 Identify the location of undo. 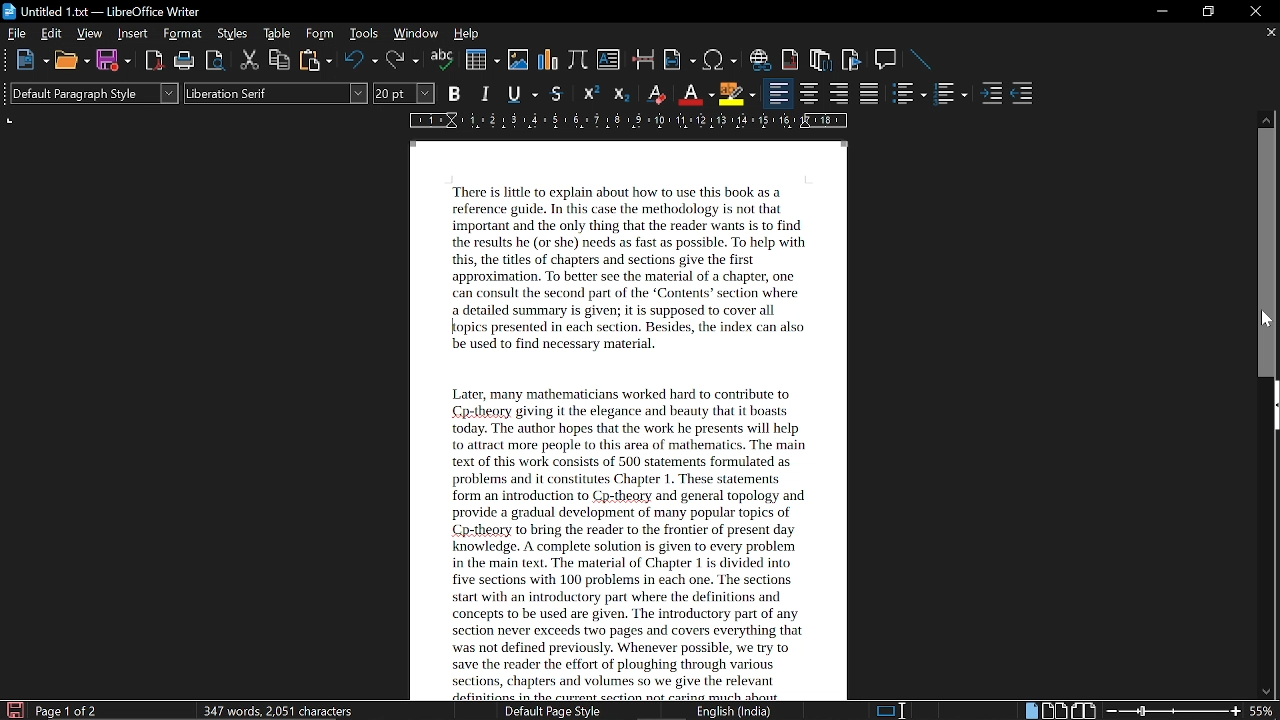
(361, 61).